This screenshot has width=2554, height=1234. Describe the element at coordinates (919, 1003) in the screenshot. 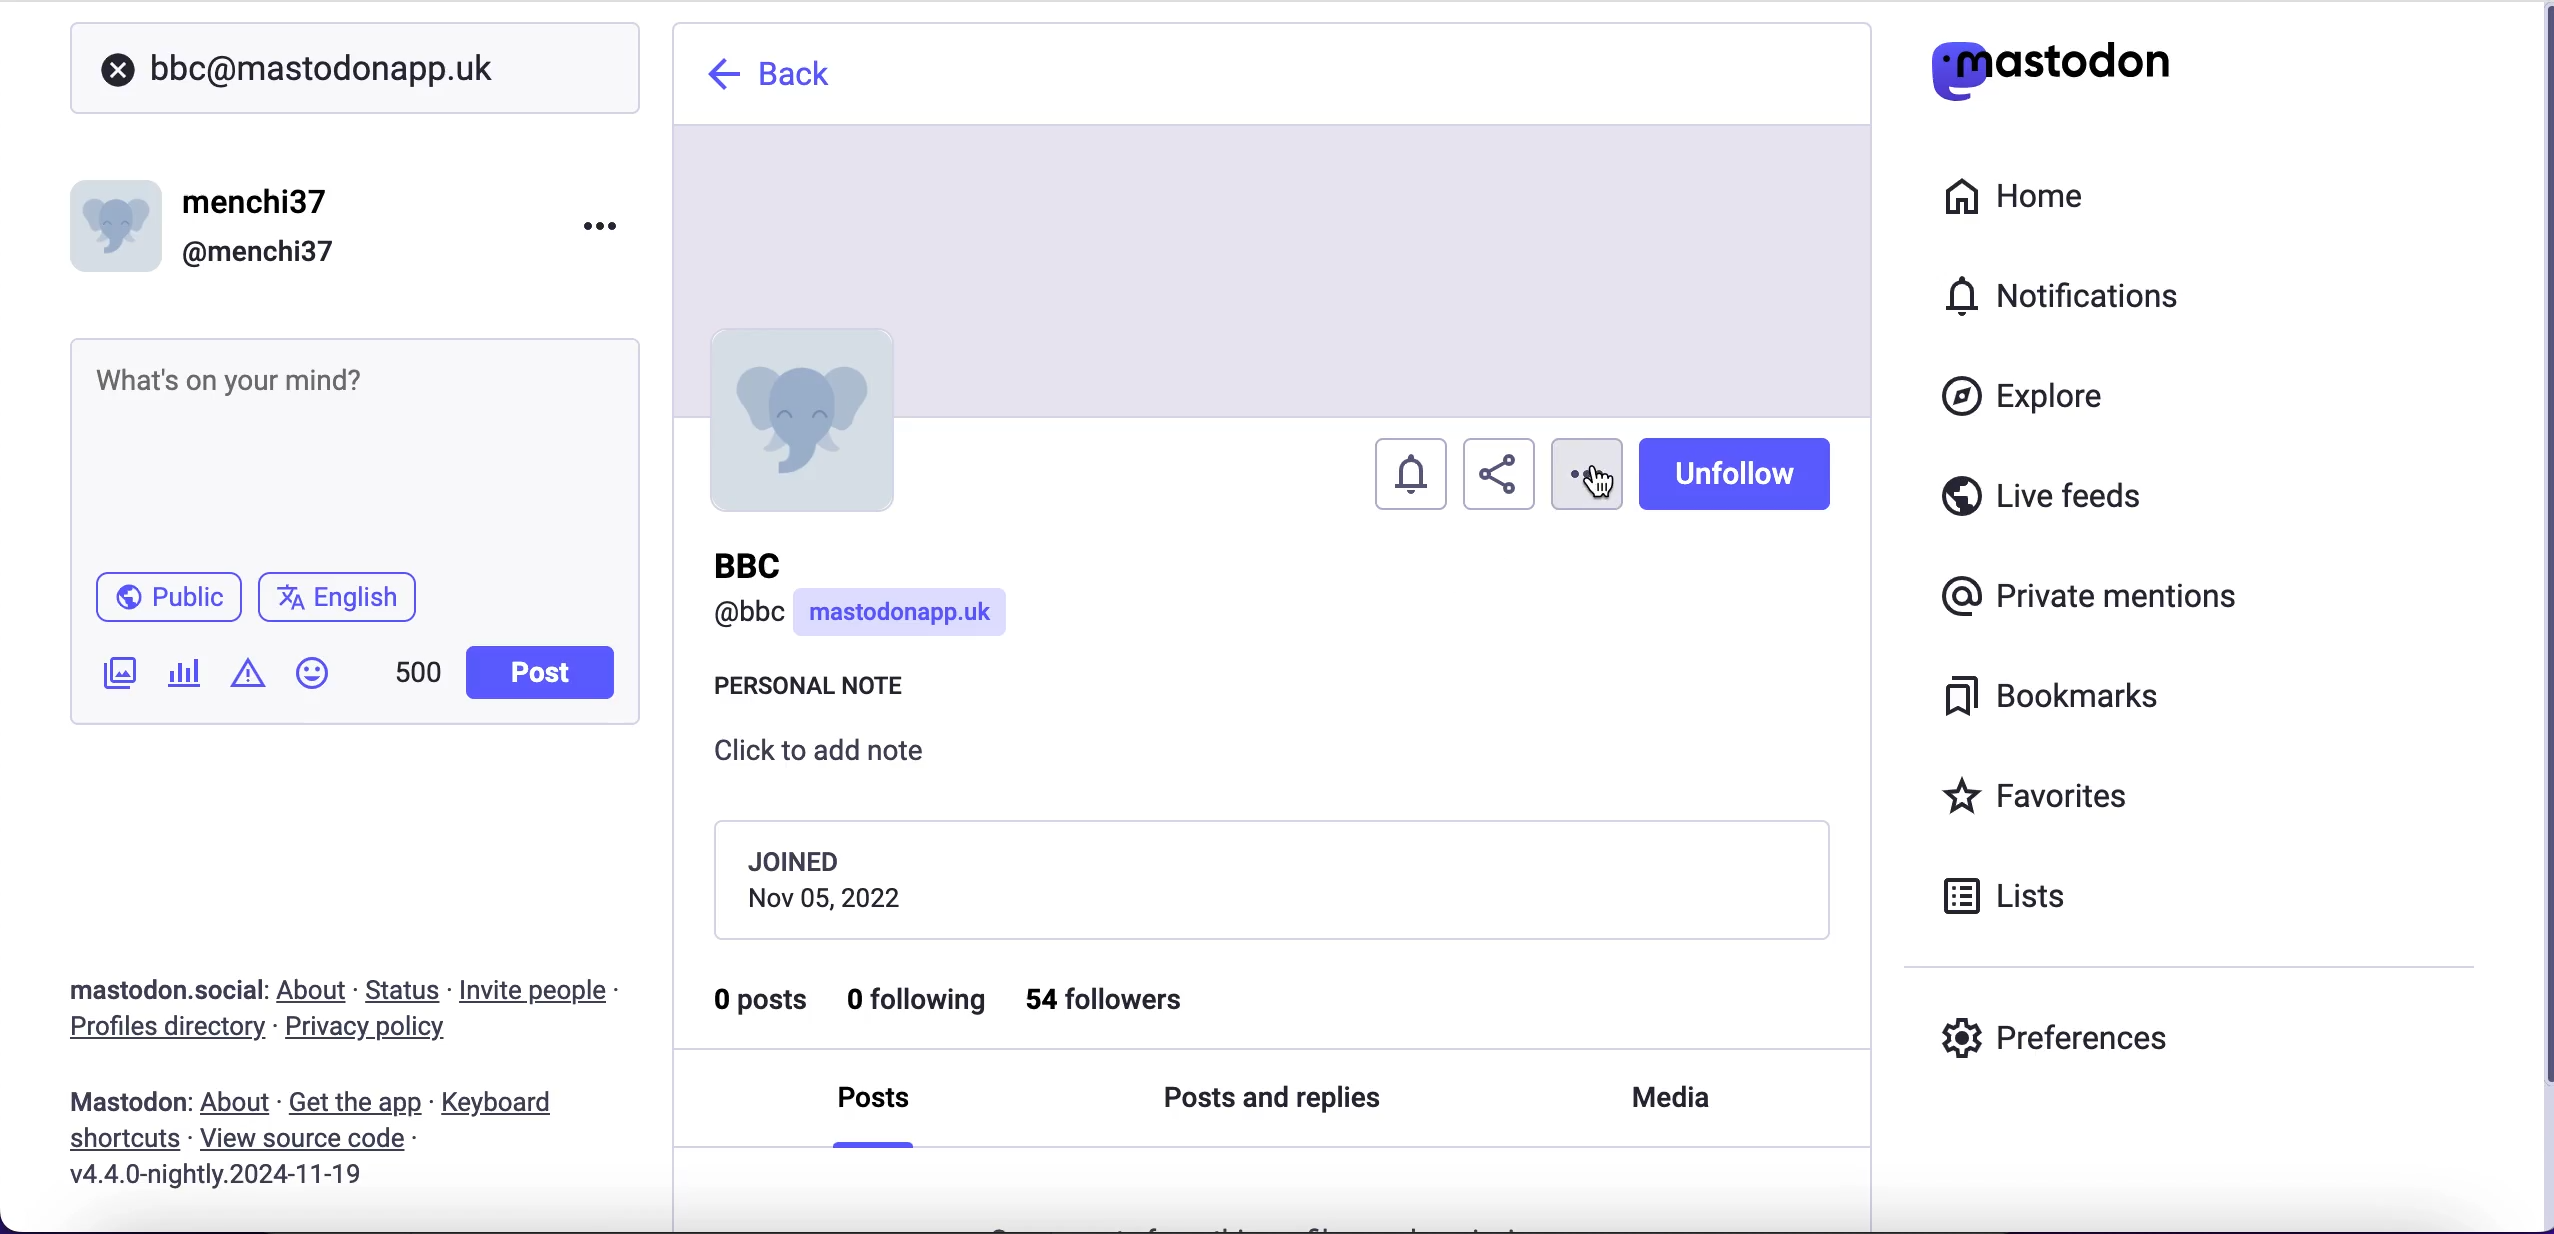

I see `0 following` at that location.